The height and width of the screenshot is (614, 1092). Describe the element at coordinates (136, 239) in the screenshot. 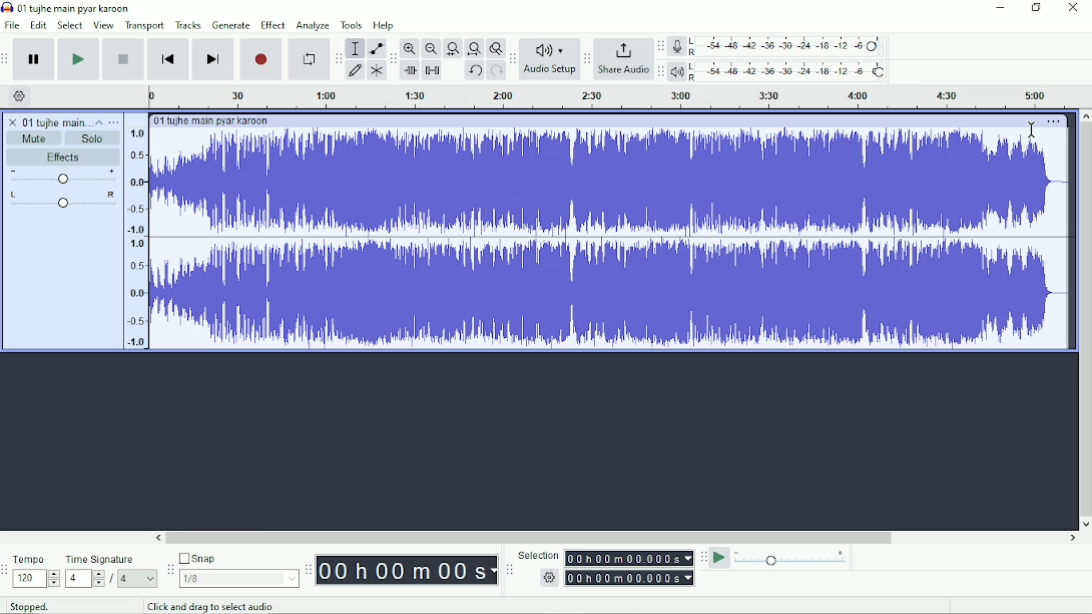

I see `amplitude scale` at that location.